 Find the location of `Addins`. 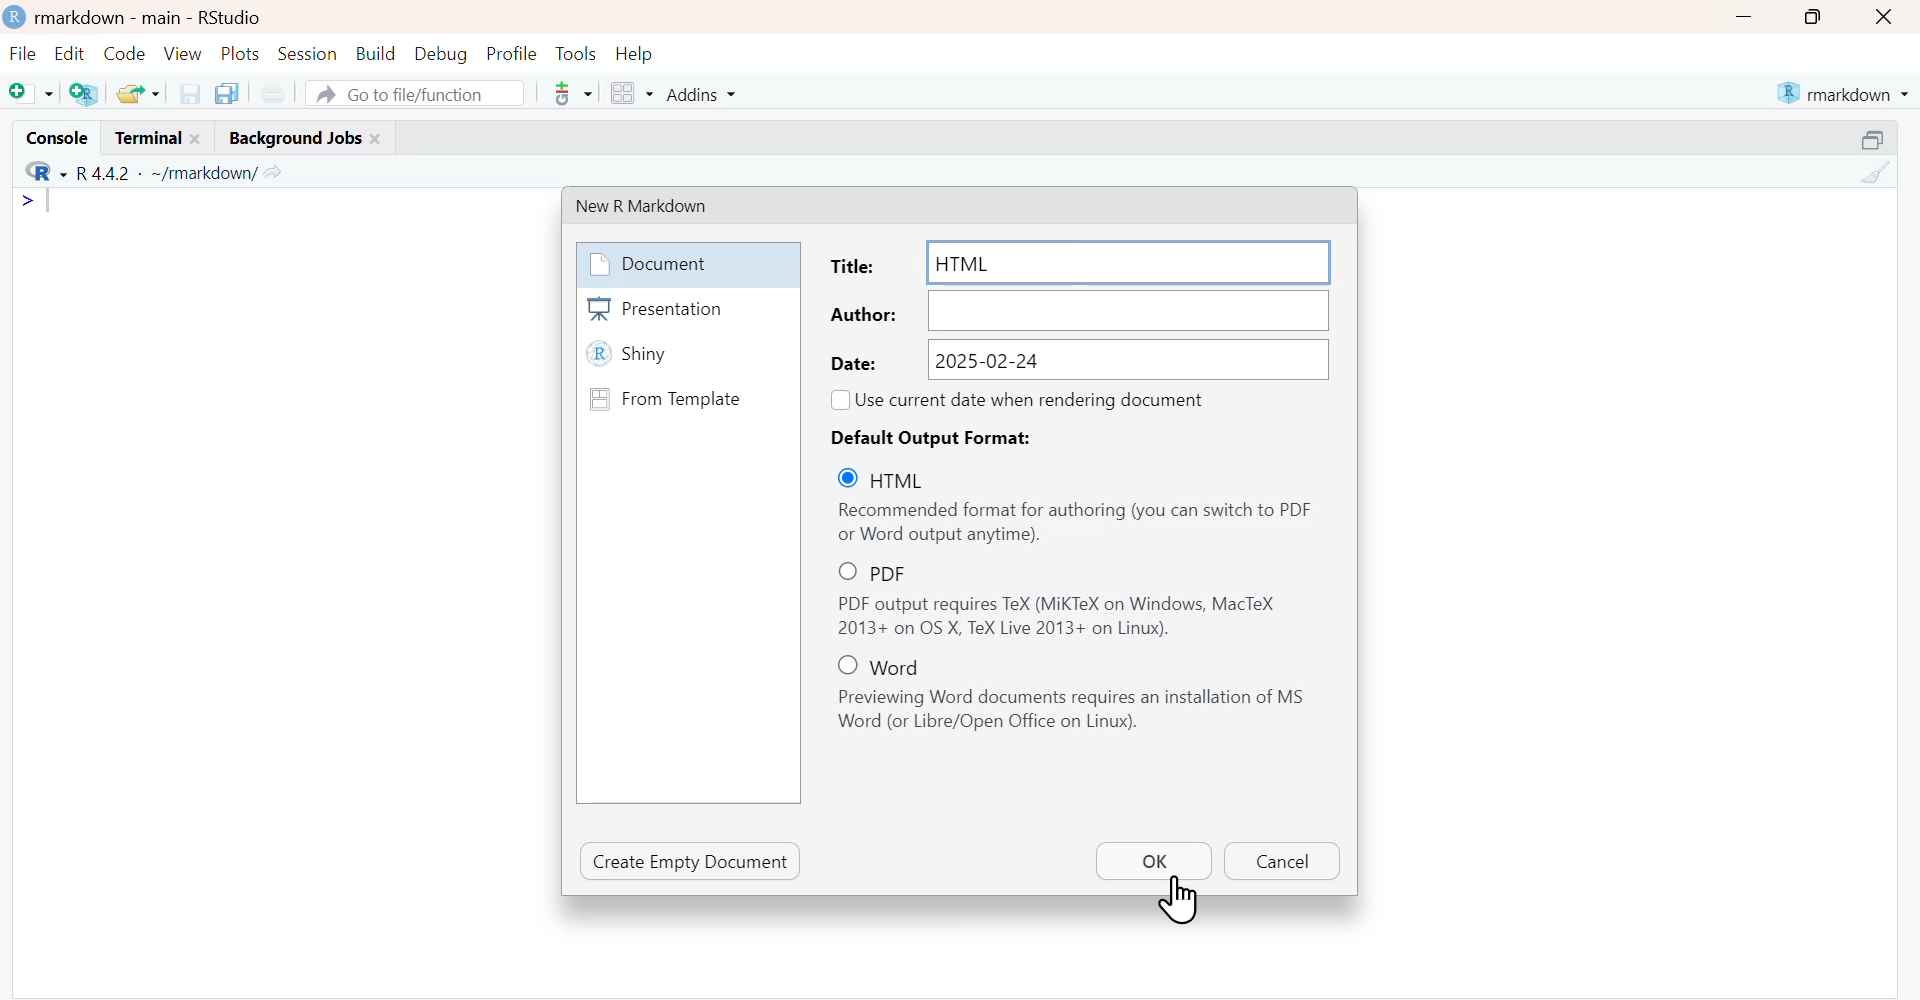

Addins is located at coordinates (699, 93).